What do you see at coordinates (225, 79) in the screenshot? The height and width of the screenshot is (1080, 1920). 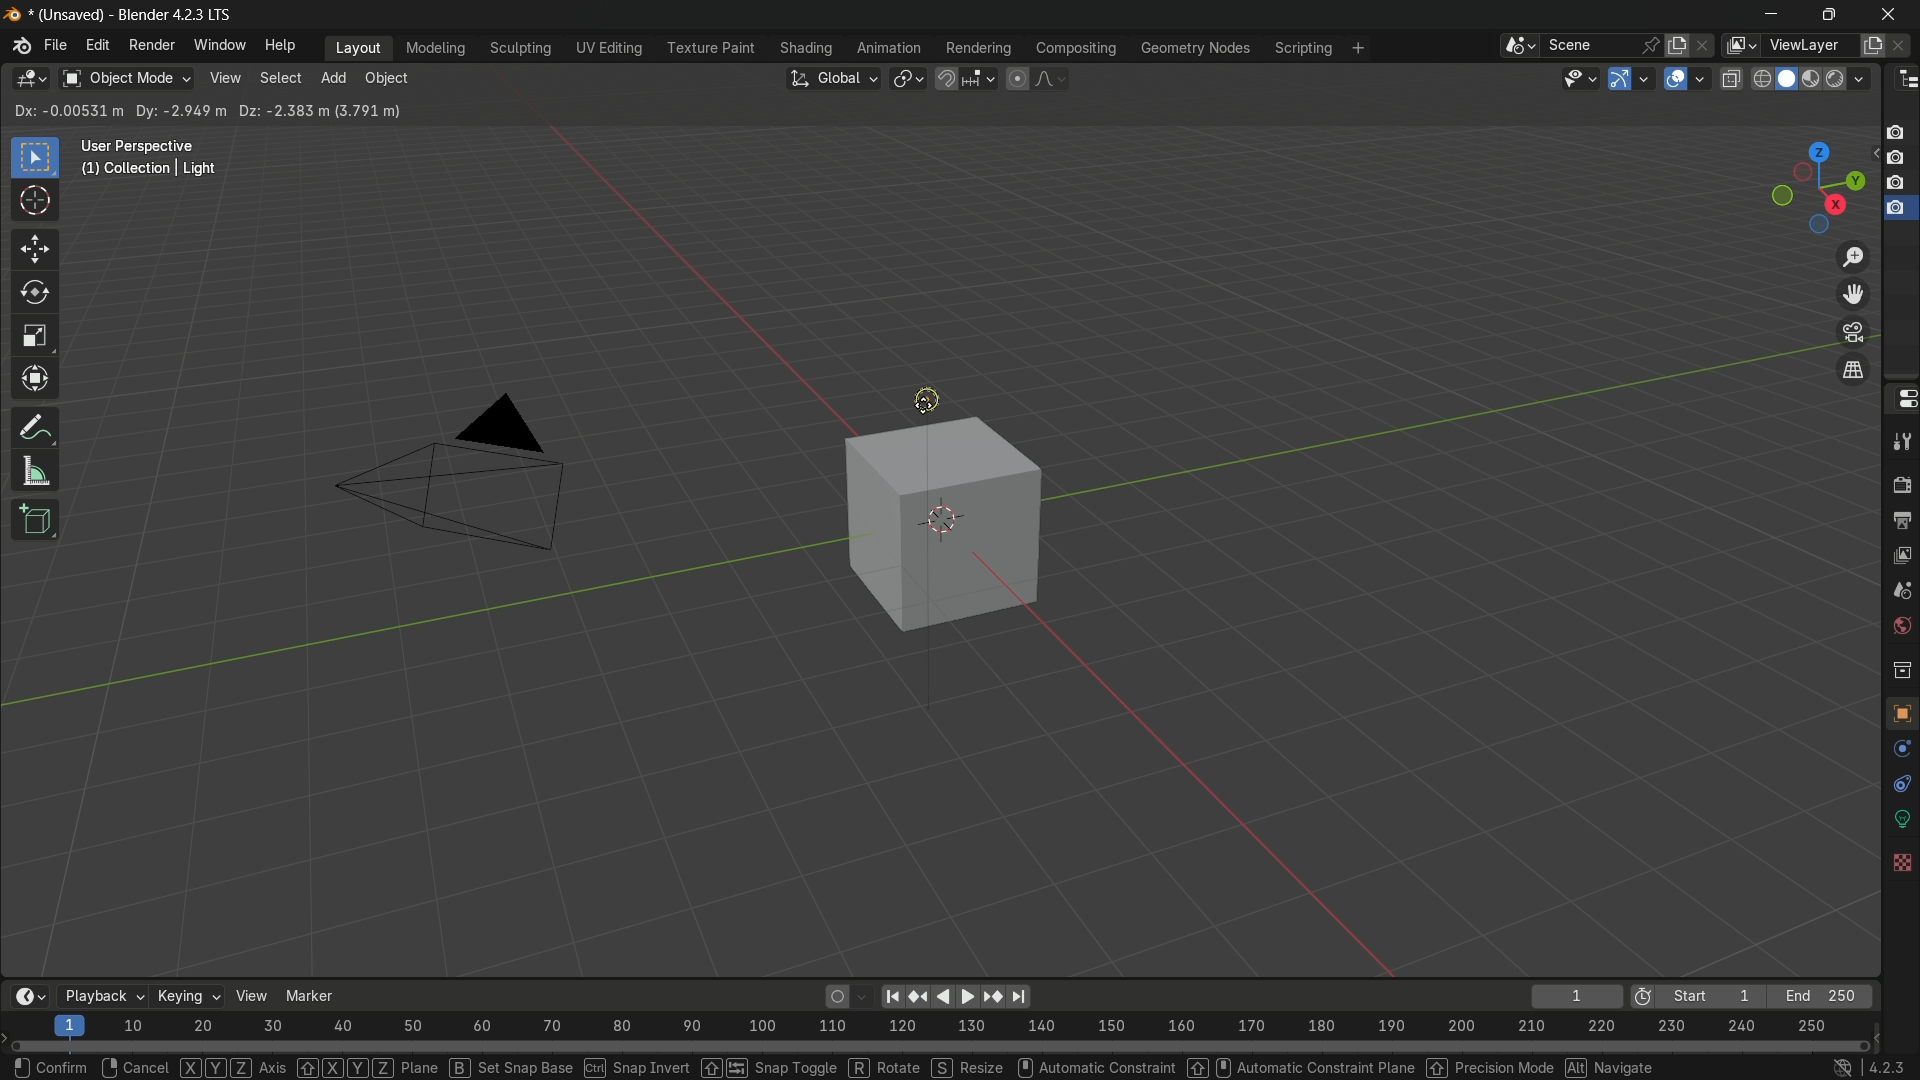 I see `view` at bounding box center [225, 79].